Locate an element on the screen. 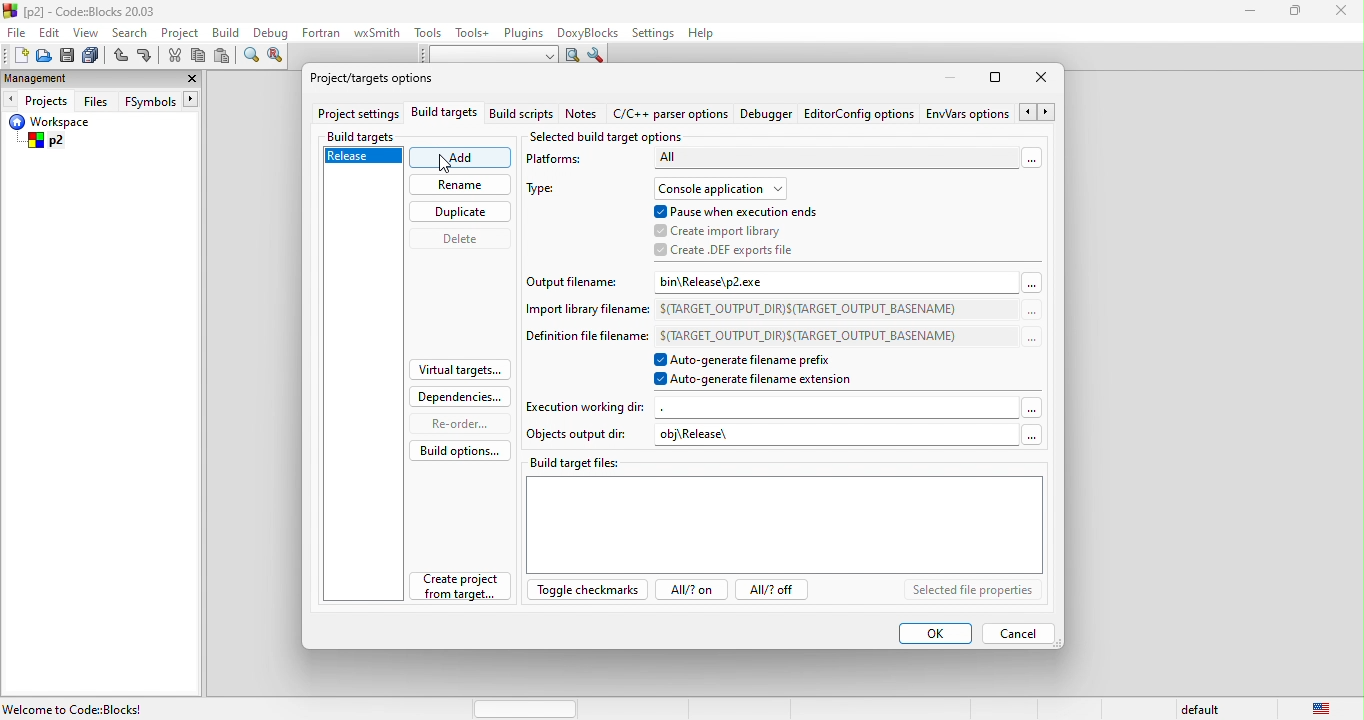 The width and height of the screenshot is (1364, 720). debug is located at coordinates (272, 33).